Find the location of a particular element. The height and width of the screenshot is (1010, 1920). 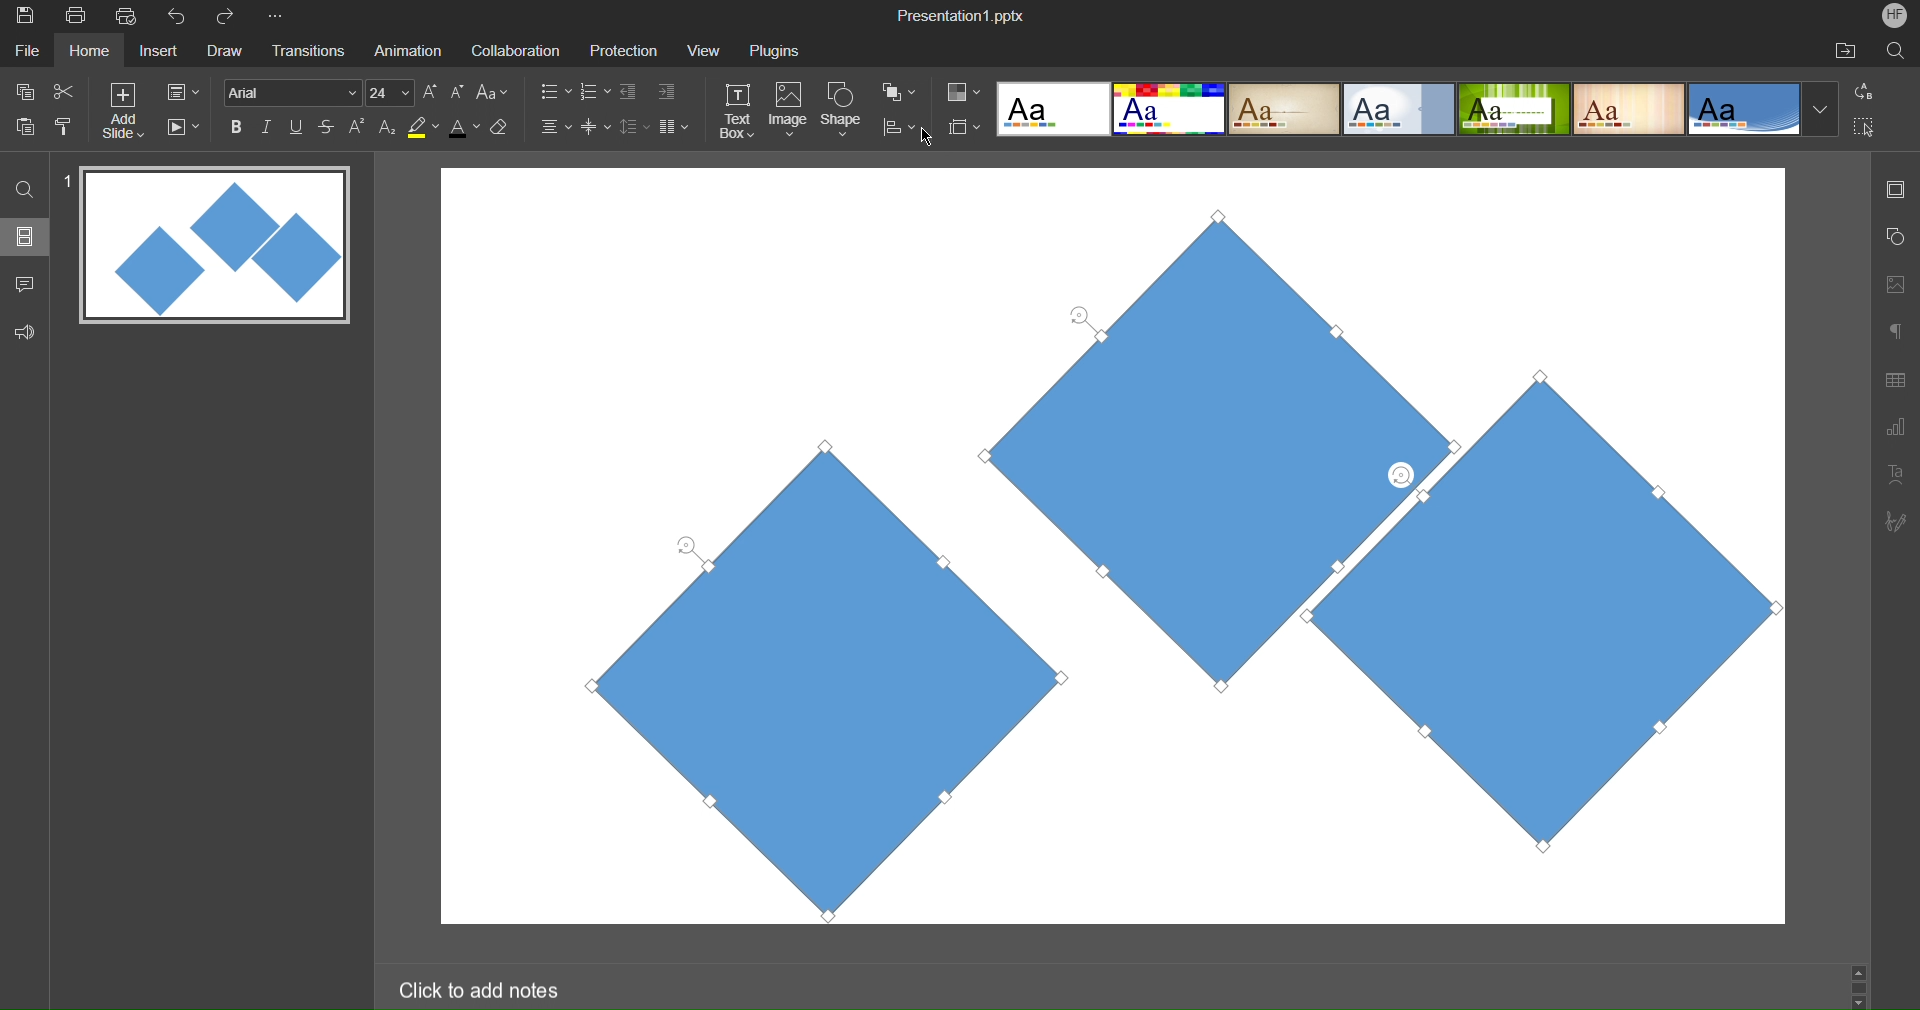

Collaboration is located at coordinates (512, 51).